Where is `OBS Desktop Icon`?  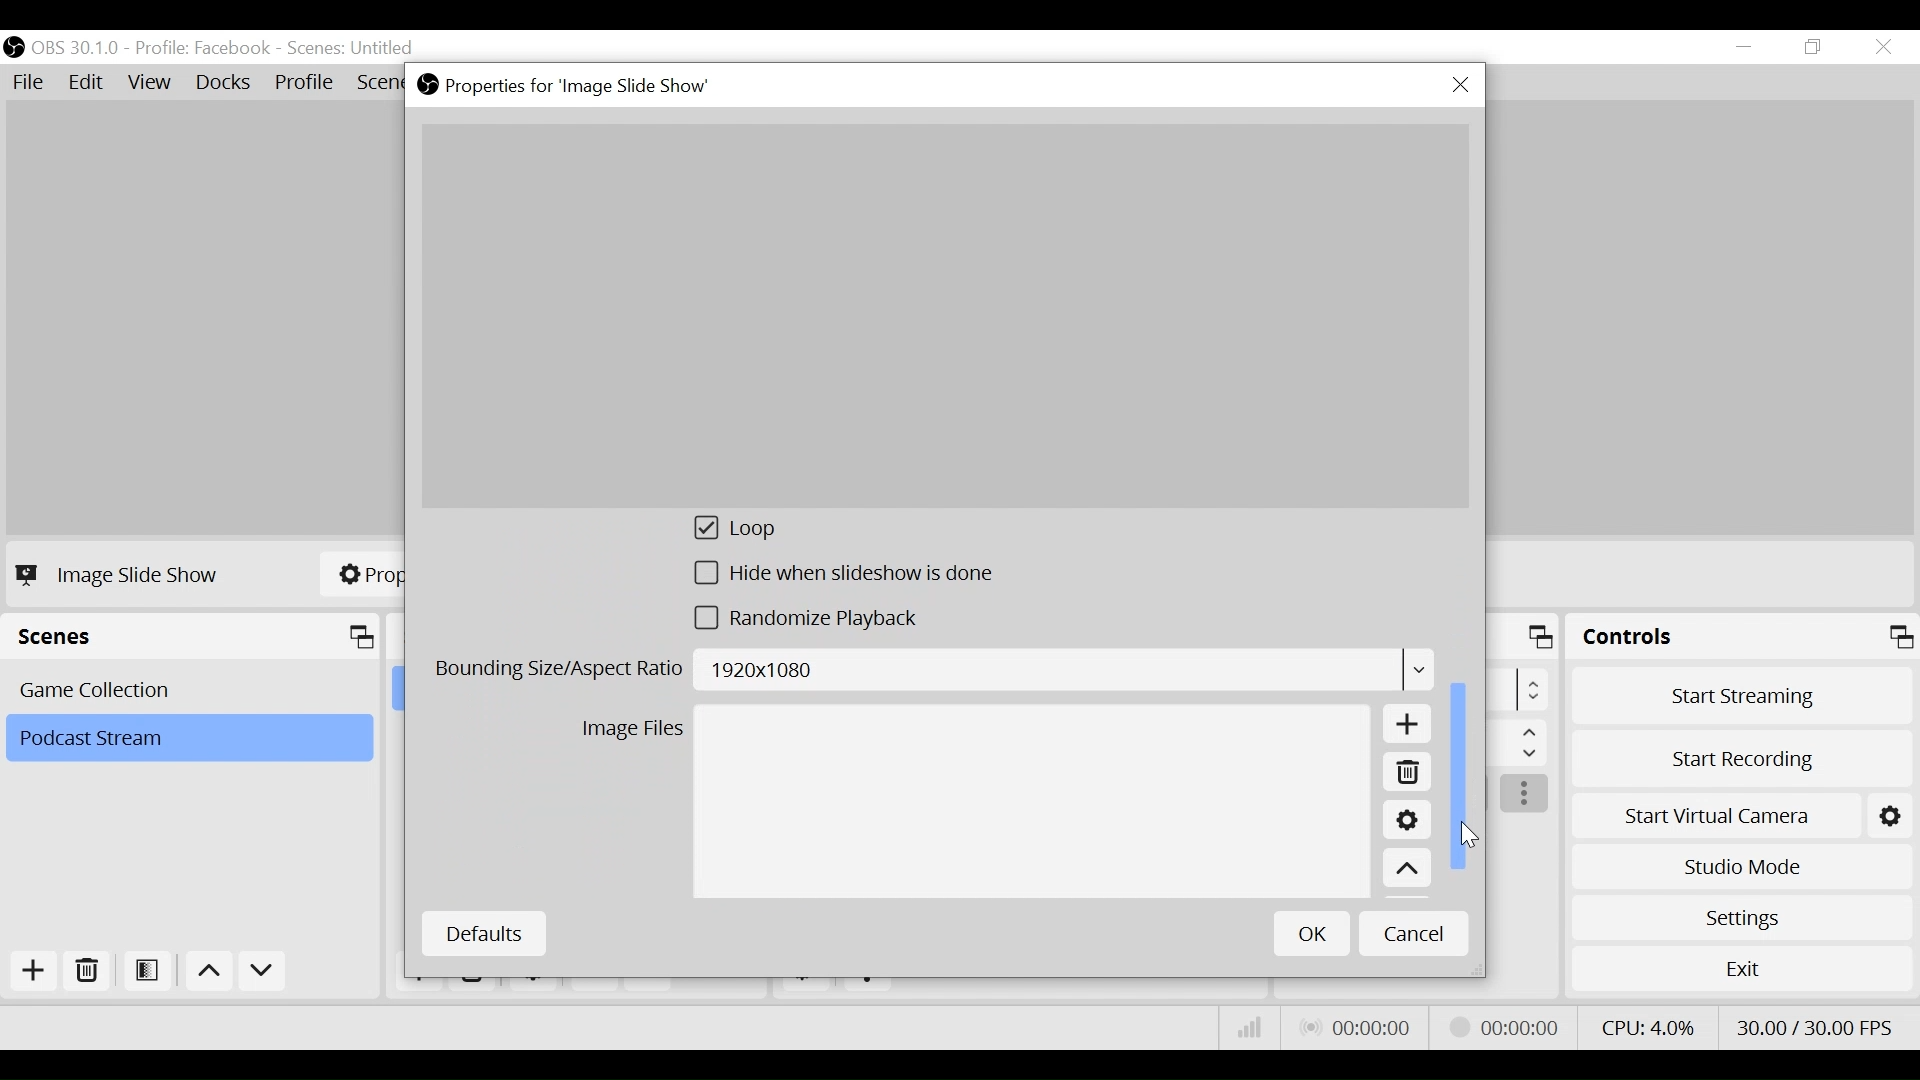 OBS Desktop Icon is located at coordinates (14, 47).